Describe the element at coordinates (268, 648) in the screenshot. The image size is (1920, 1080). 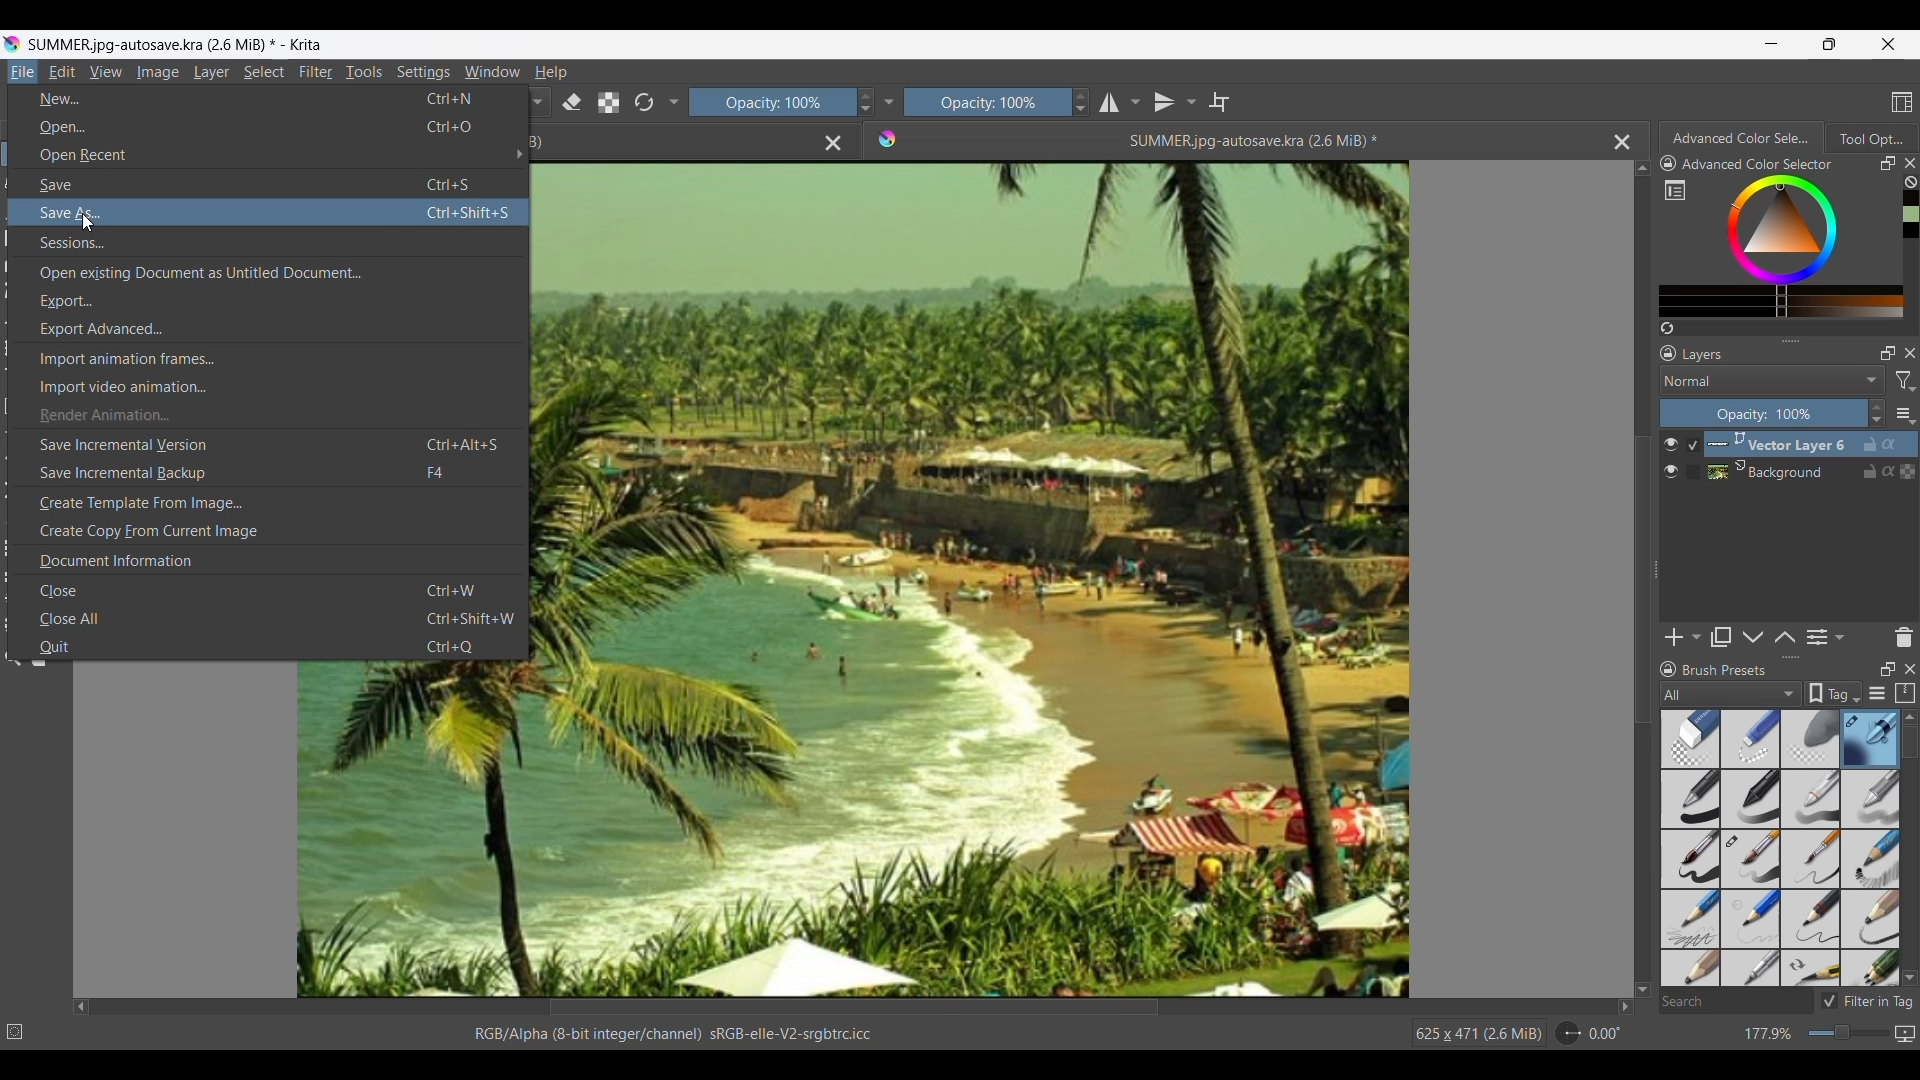
I see `Quit menu` at that location.